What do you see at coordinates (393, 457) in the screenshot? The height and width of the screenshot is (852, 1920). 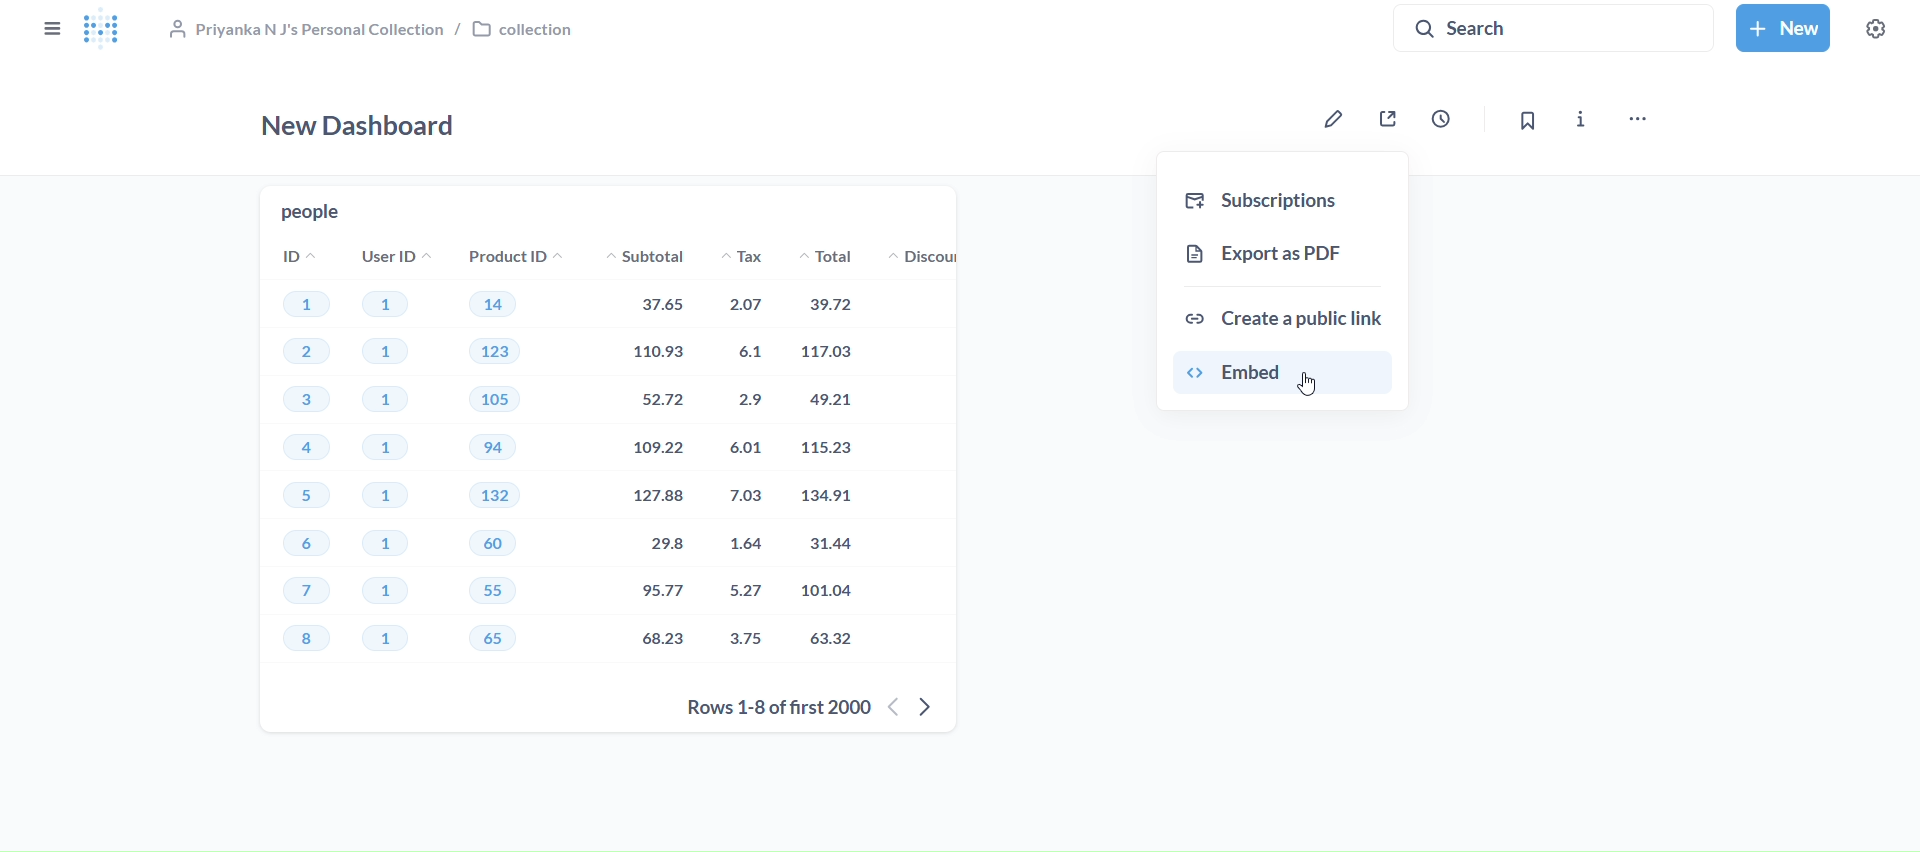 I see `User ID's` at bounding box center [393, 457].